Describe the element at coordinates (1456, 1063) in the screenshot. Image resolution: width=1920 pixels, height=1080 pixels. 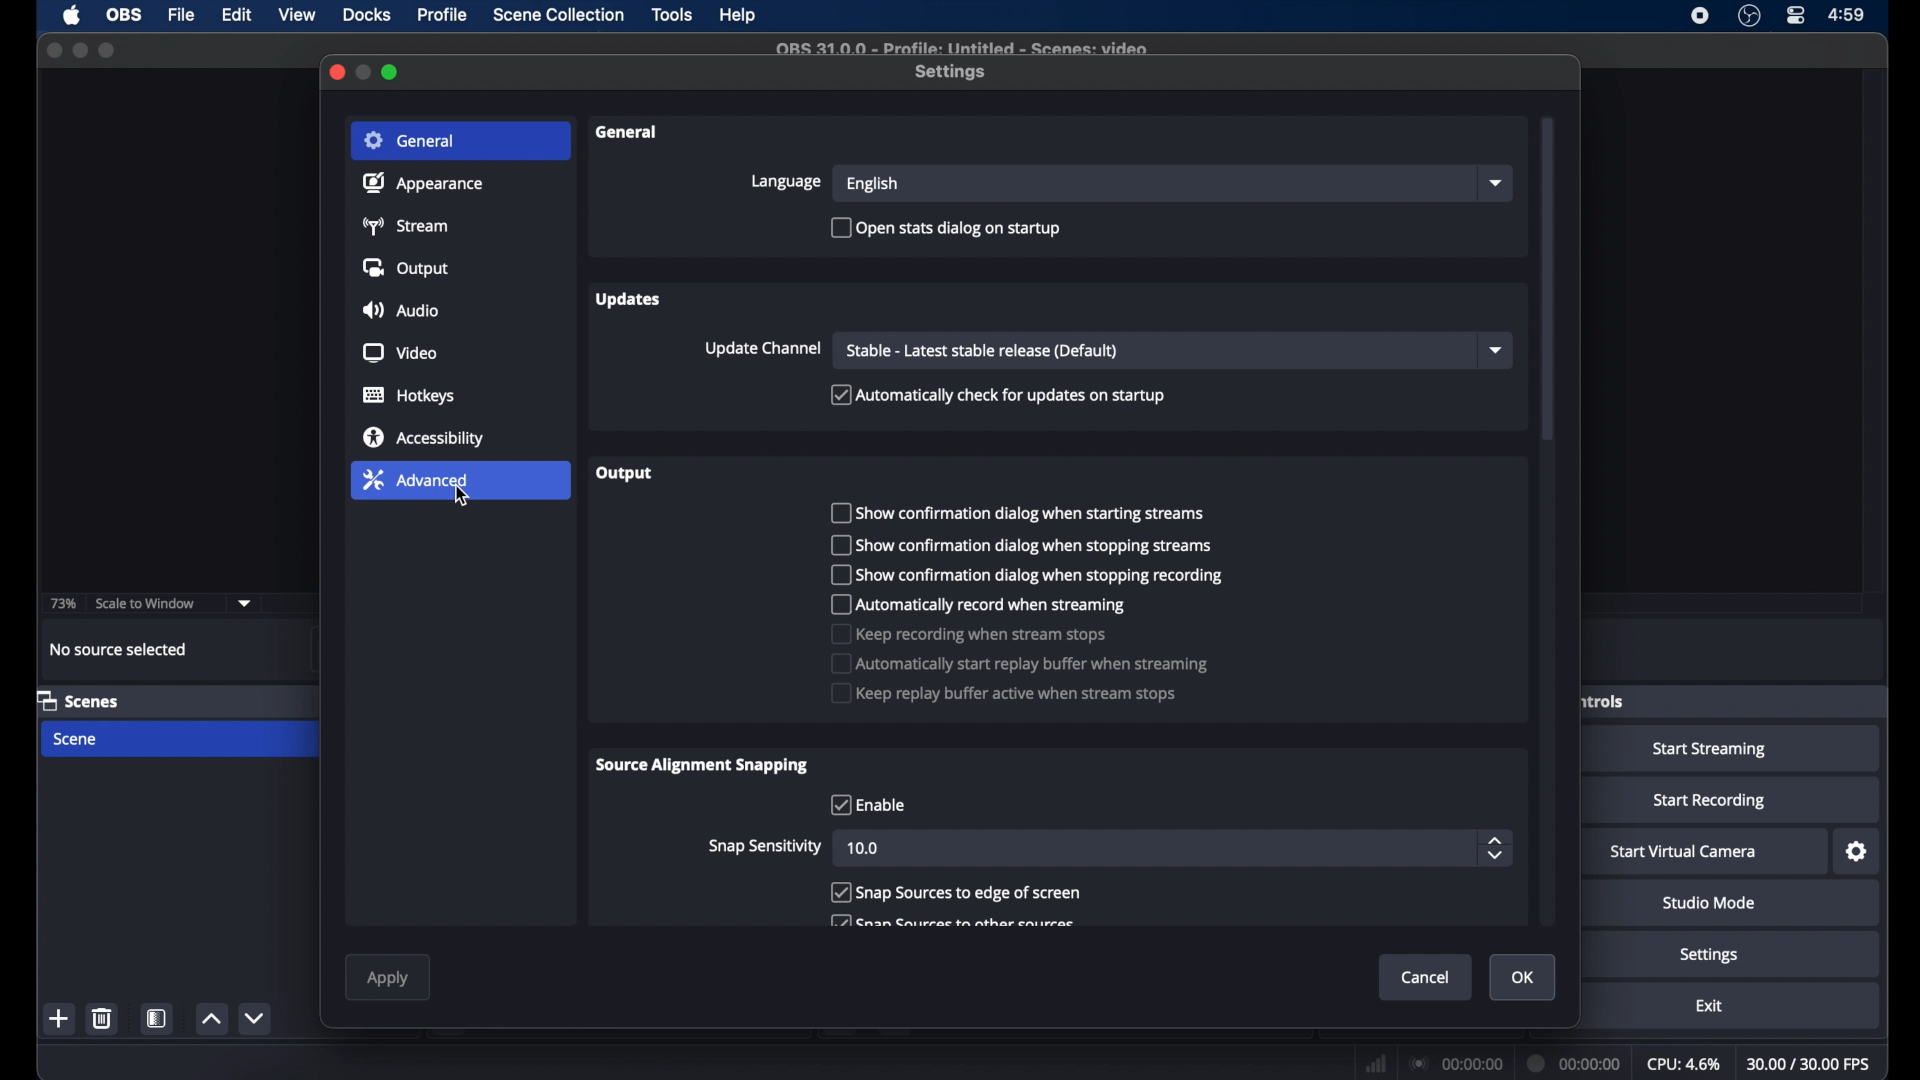
I see `00:00:00` at that location.